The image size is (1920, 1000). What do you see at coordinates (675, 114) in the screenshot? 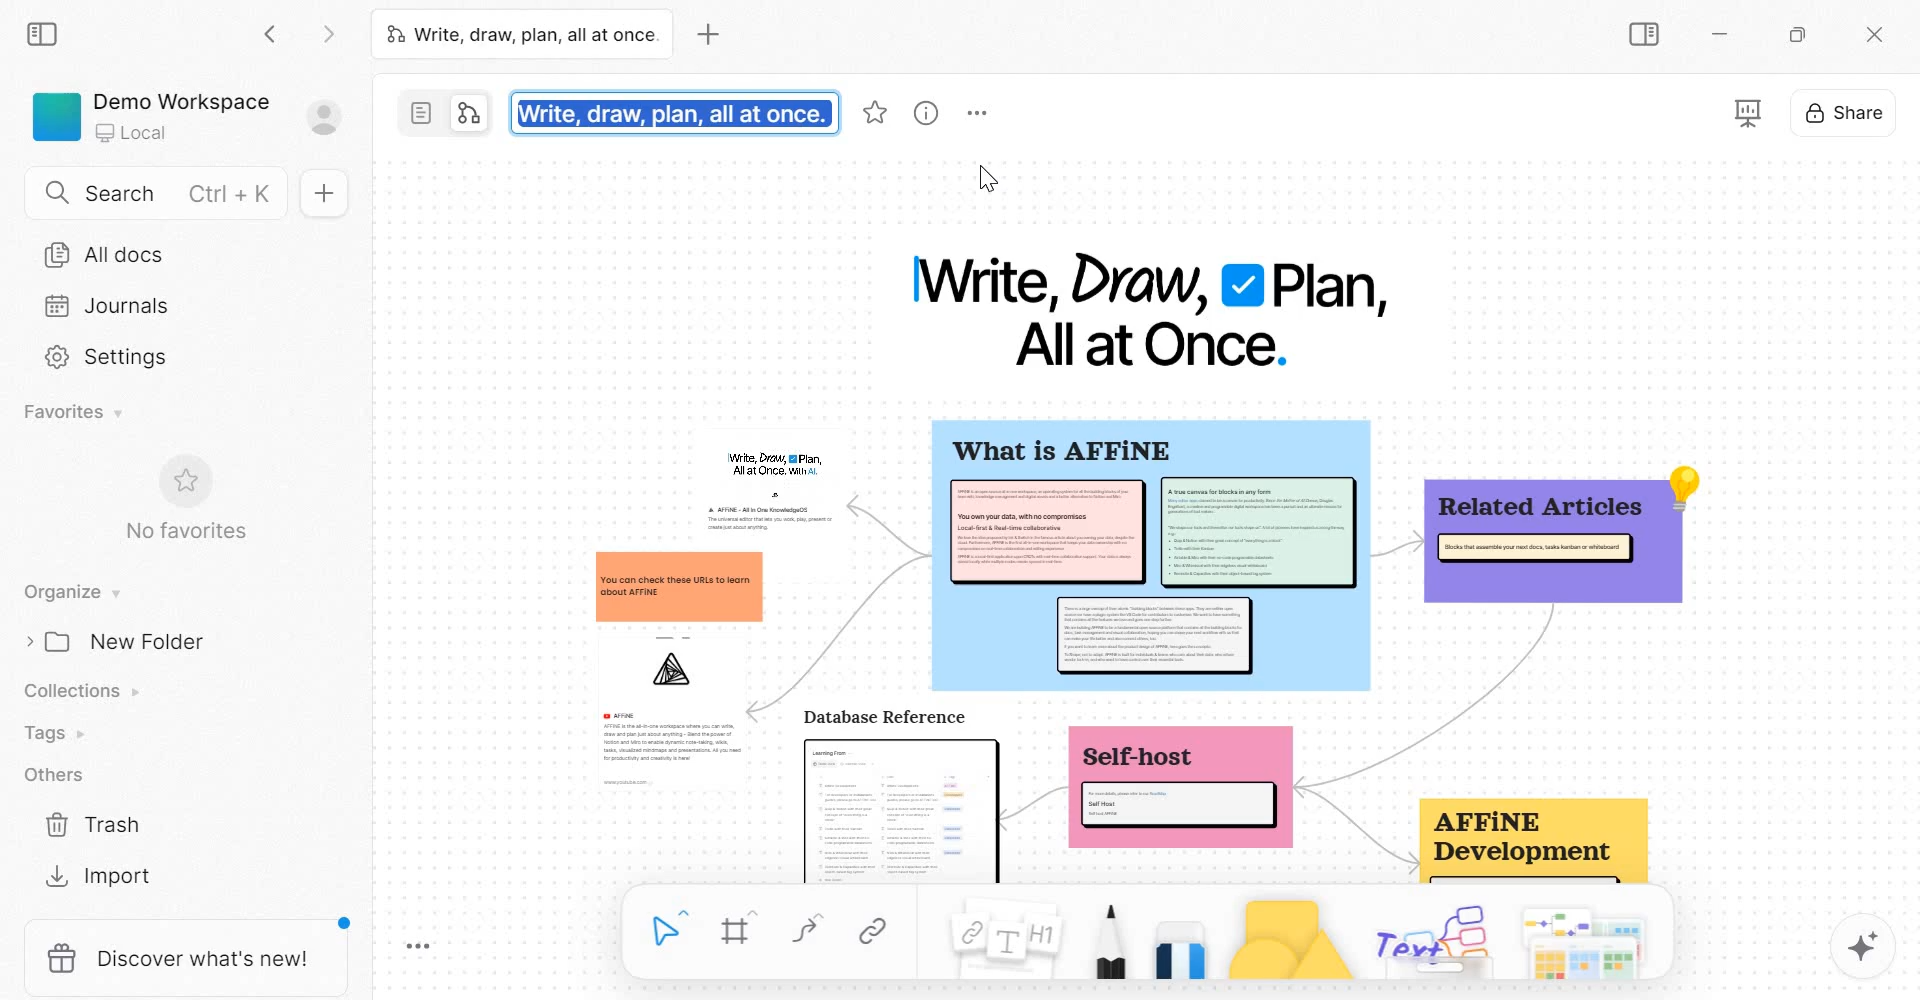
I see `Write, draw, plan, all at once.` at bounding box center [675, 114].